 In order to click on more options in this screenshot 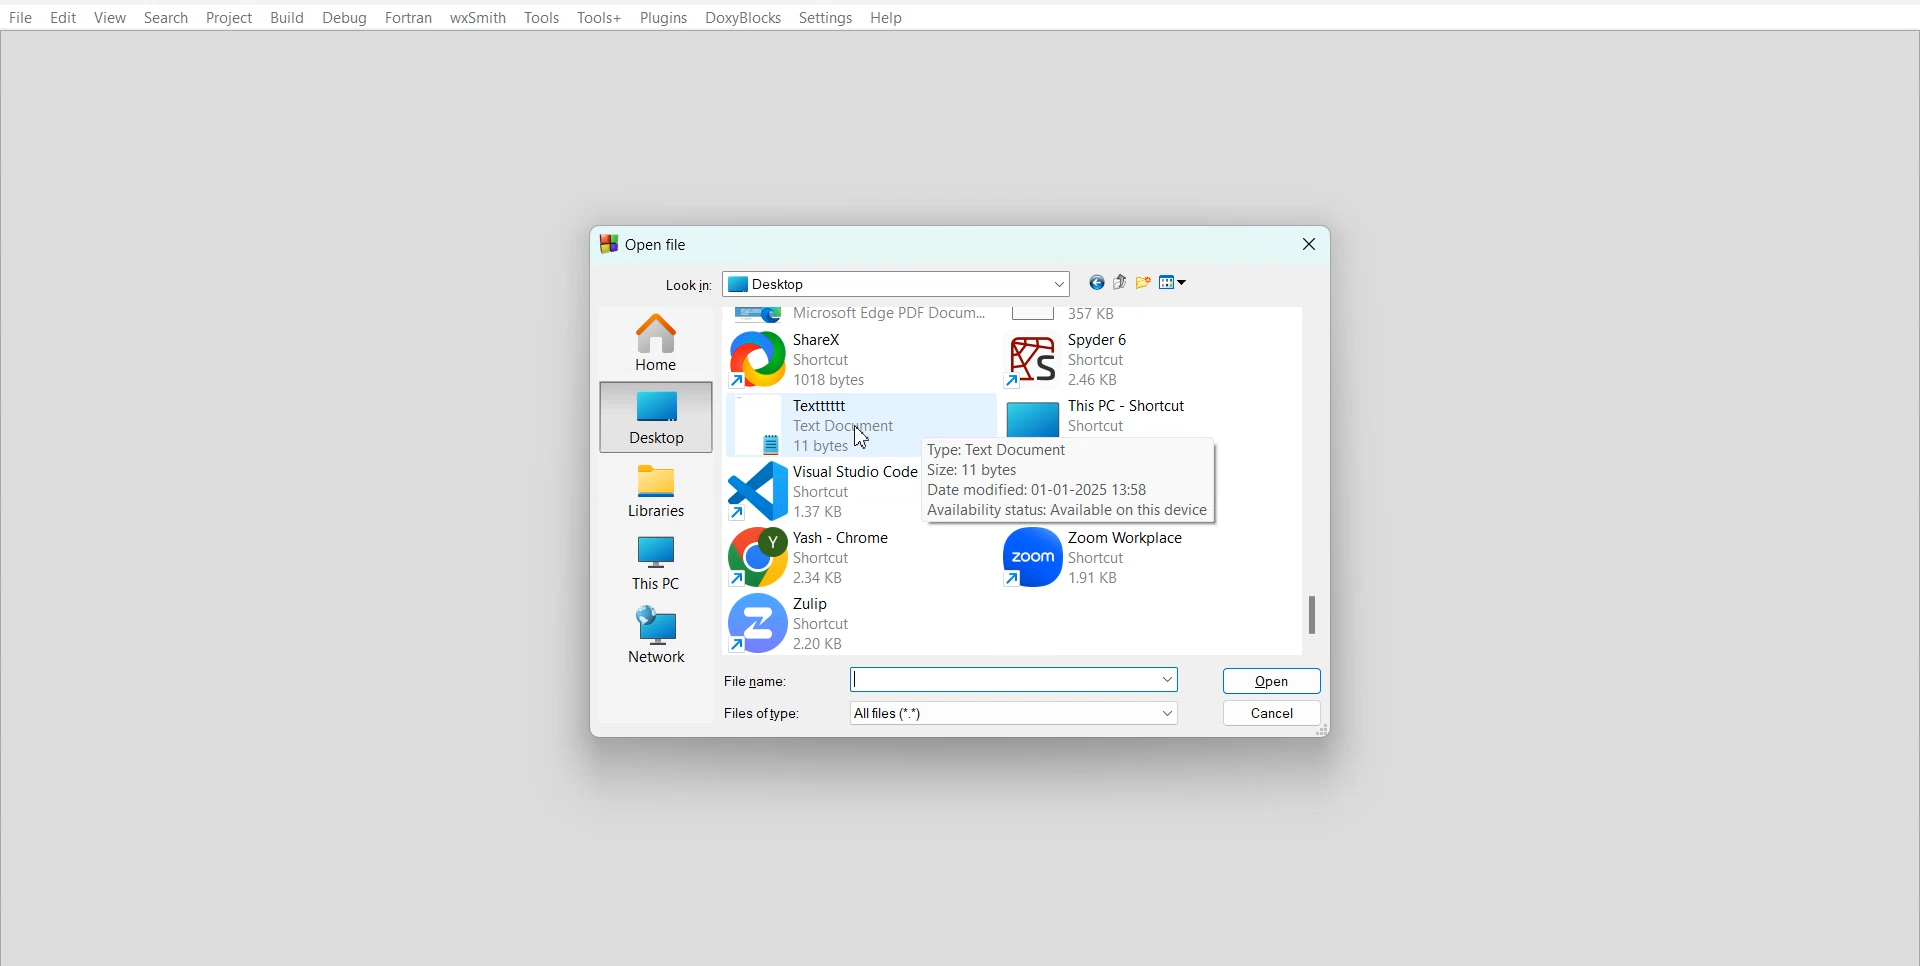, I will do `click(1018, 681)`.